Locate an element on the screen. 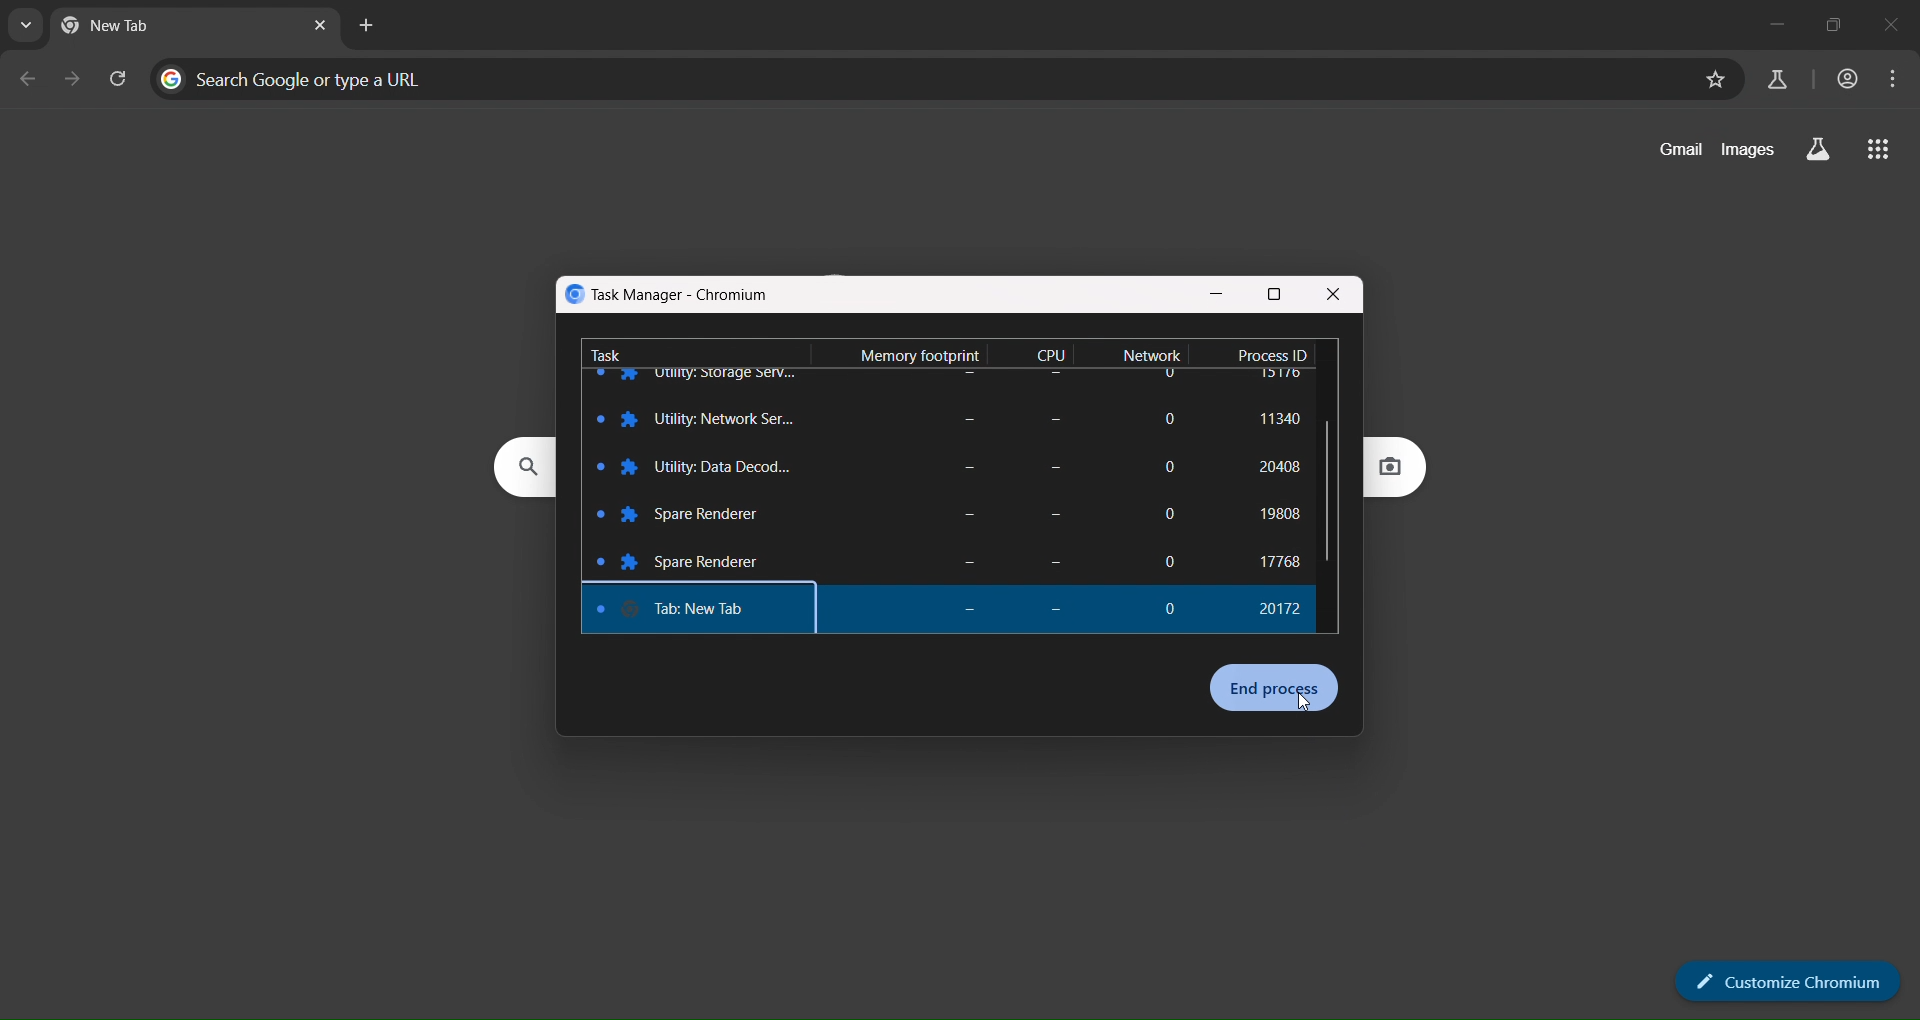 This screenshot has width=1920, height=1020. close is located at coordinates (1334, 297).